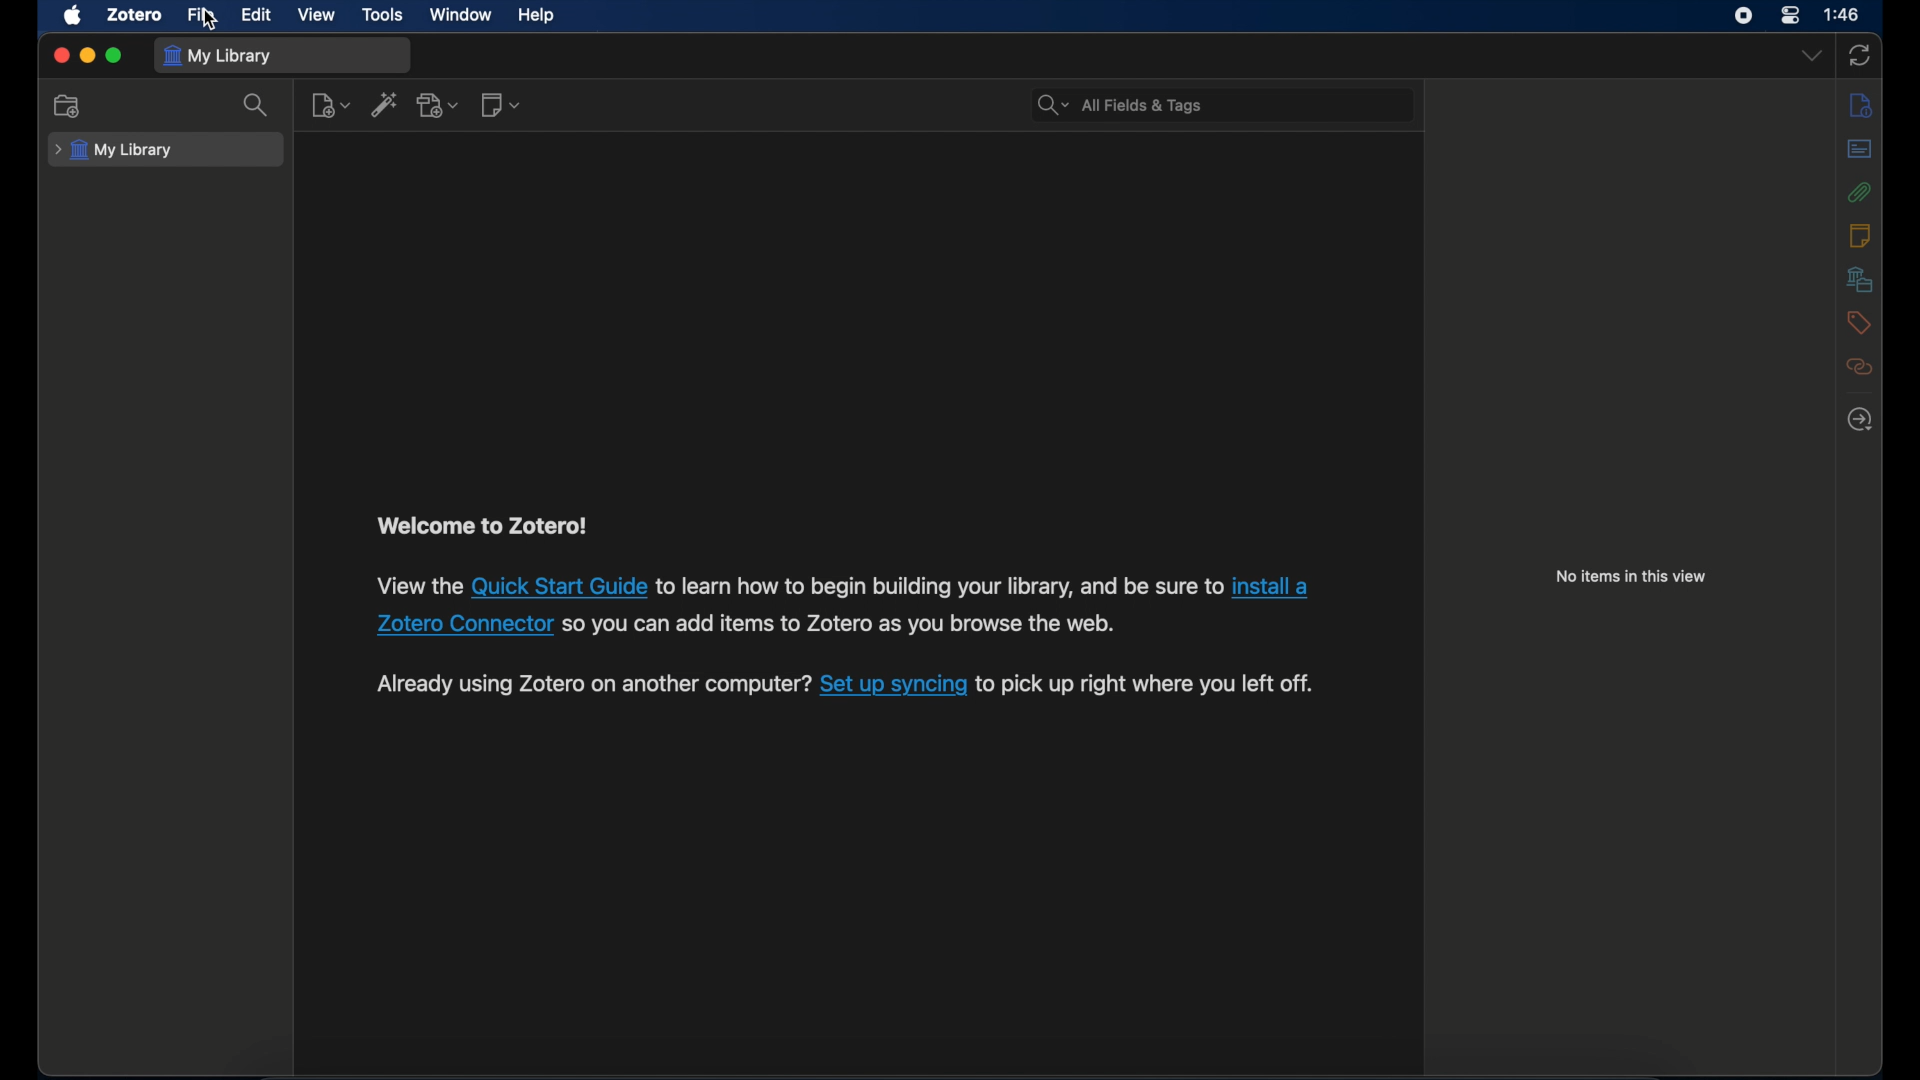  What do you see at coordinates (1860, 419) in the screenshot?
I see `locate` at bounding box center [1860, 419].